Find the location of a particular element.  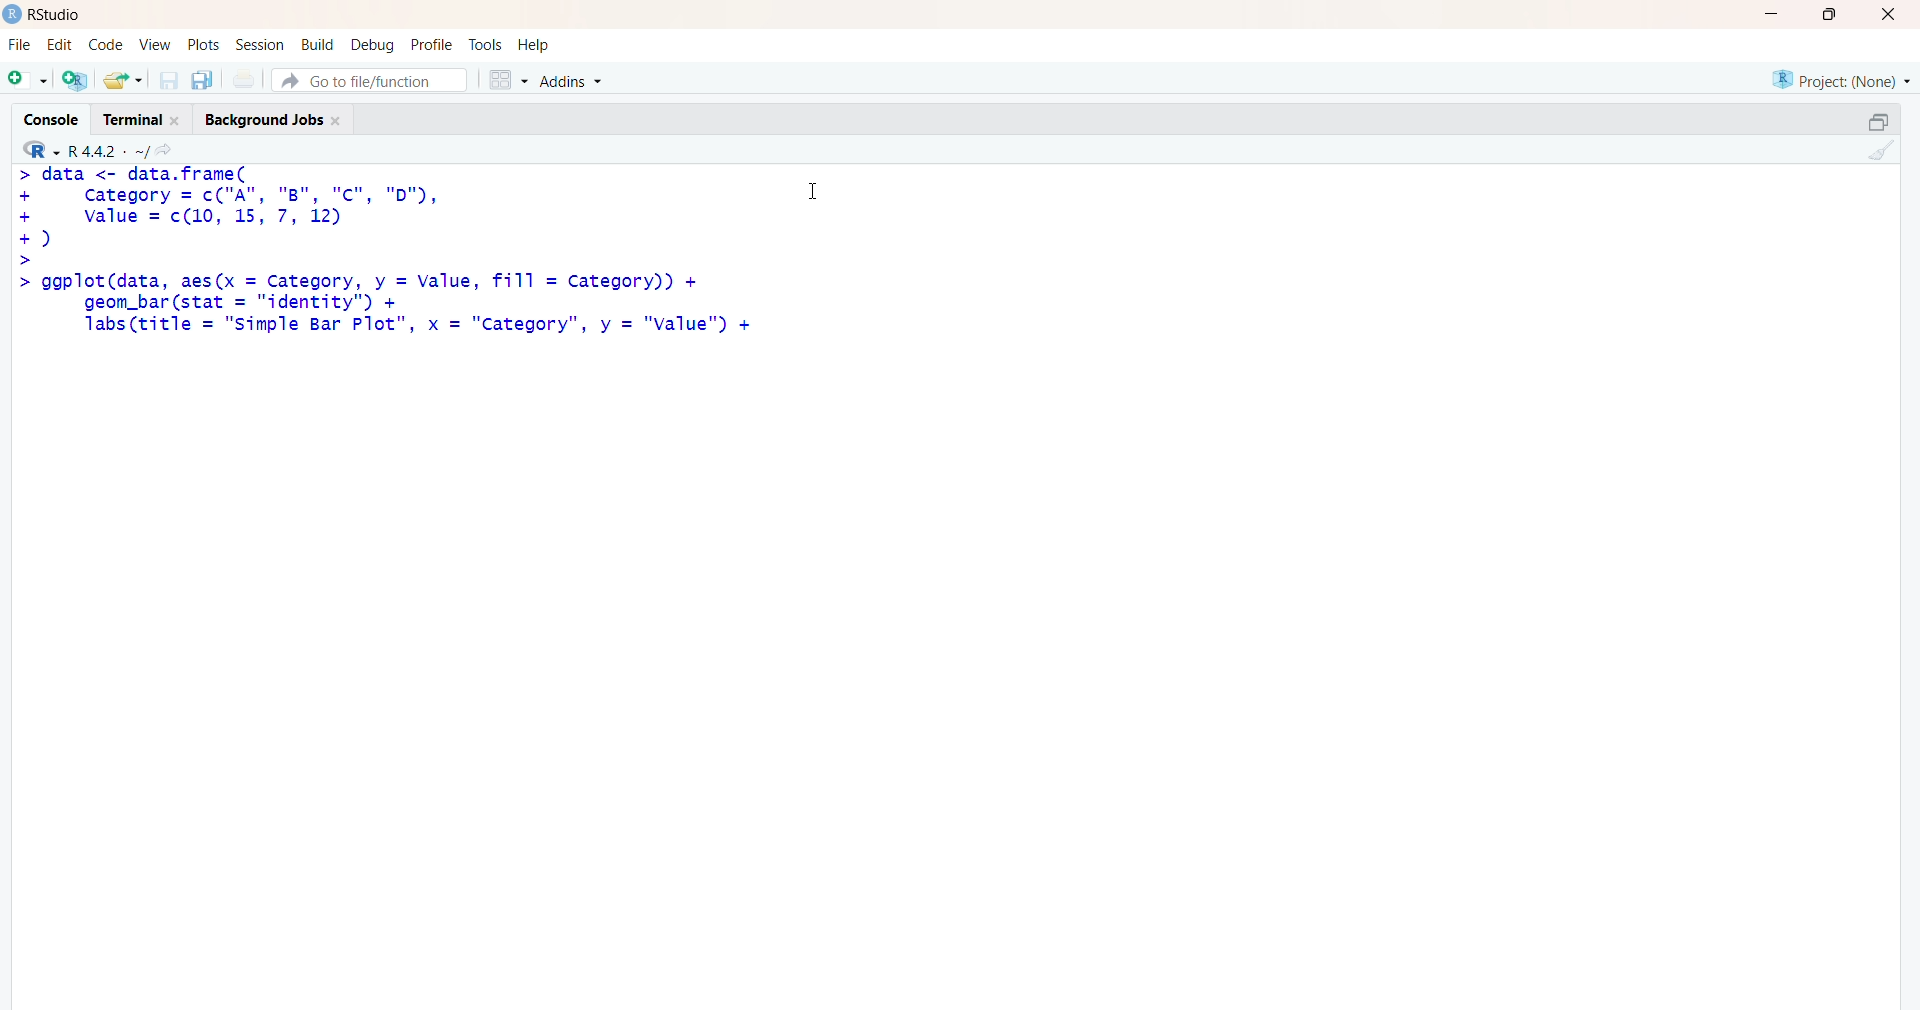

save all open documents is located at coordinates (201, 80).